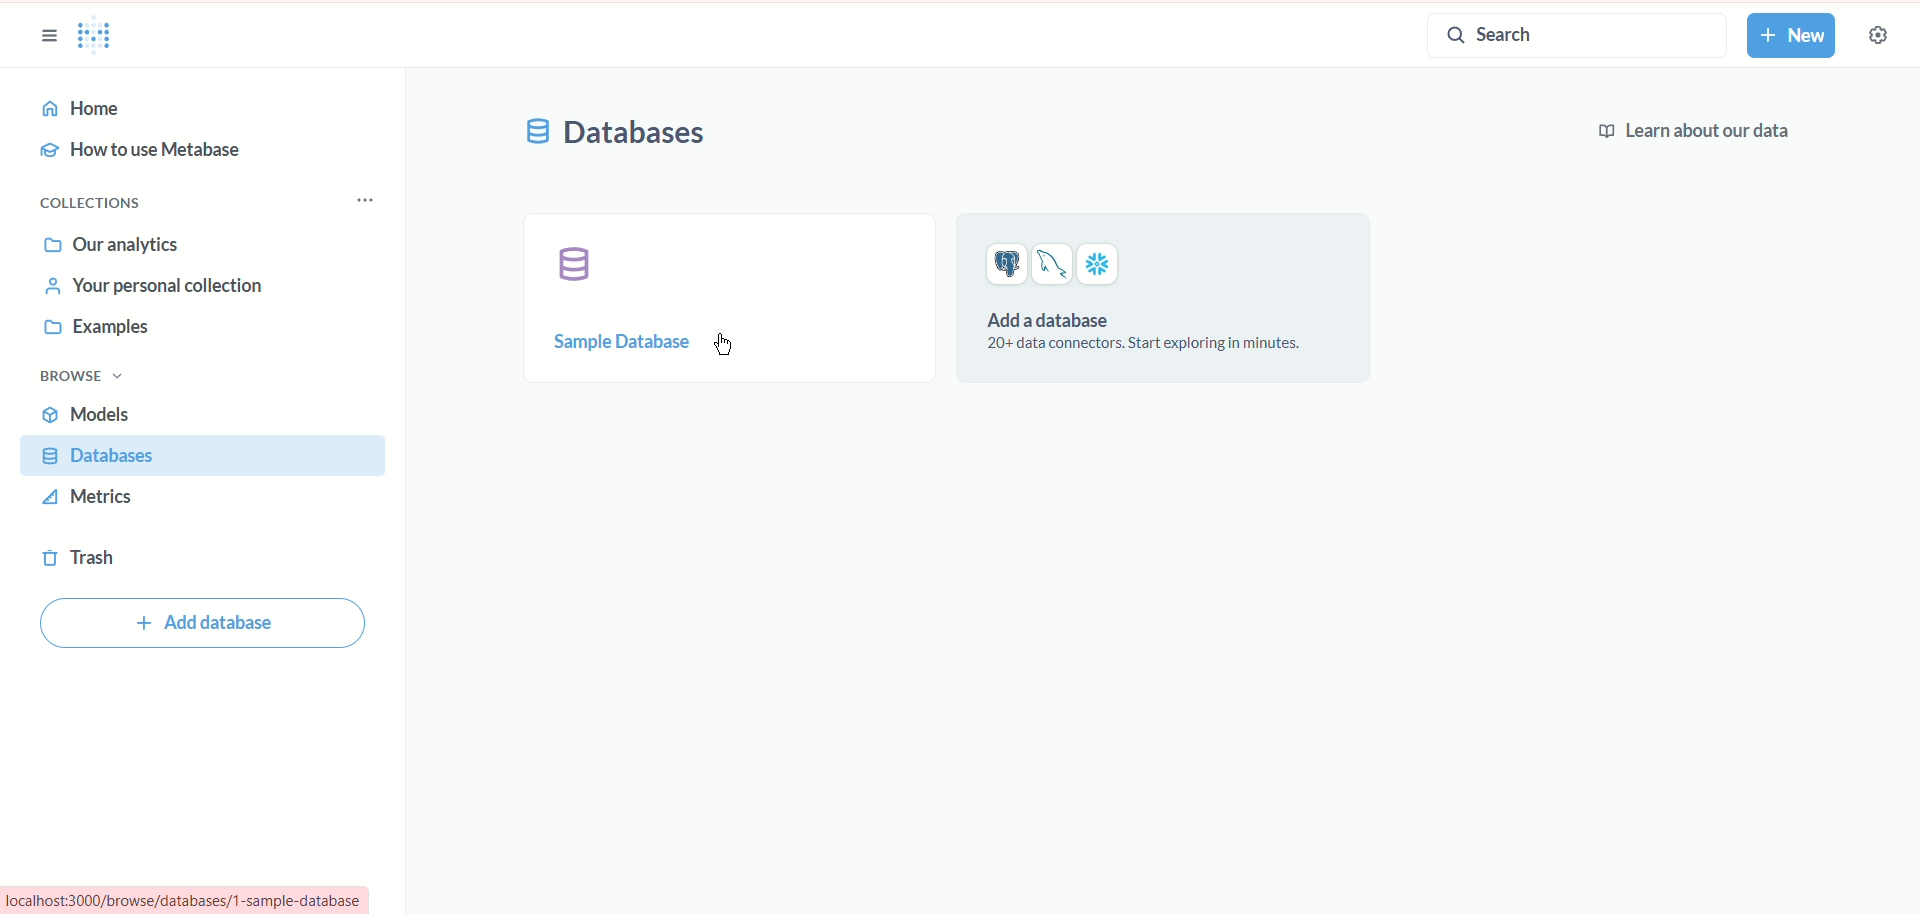 The height and width of the screenshot is (914, 1920). Describe the element at coordinates (86, 498) in the screenshot. I see `metrics` at that location.